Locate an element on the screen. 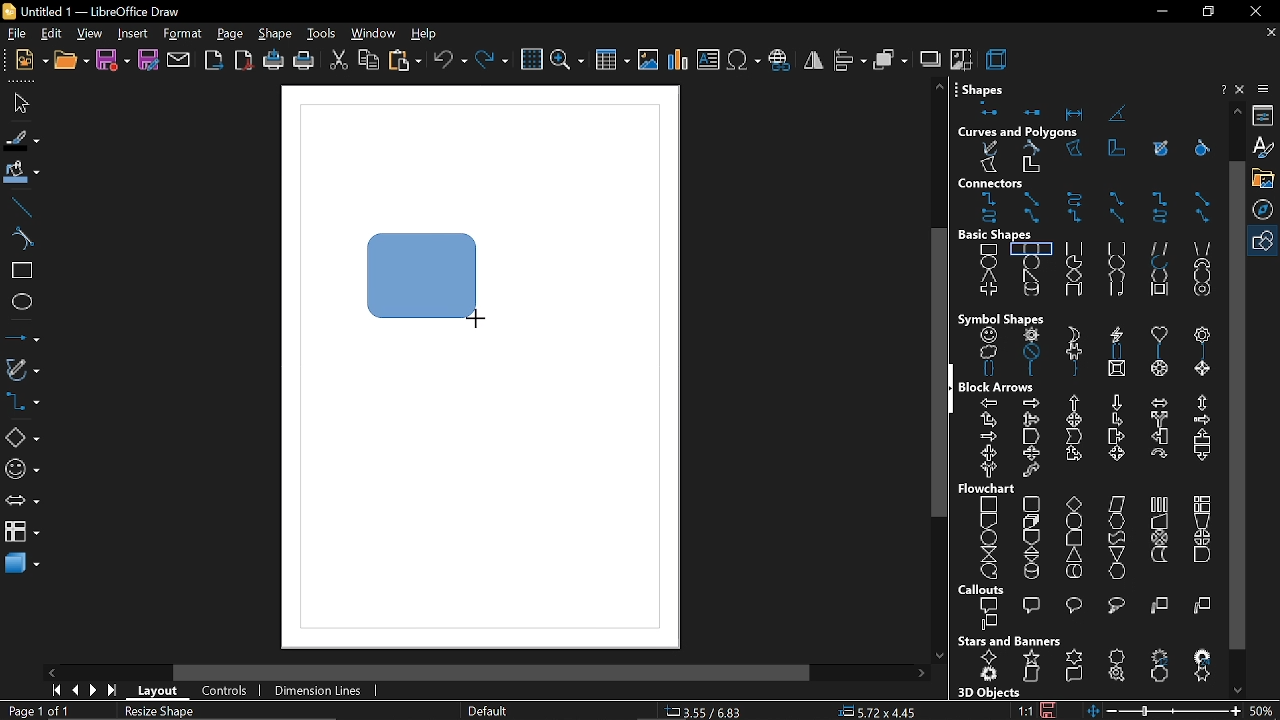 Image resolution: width=1280 pixels, height=720 pixels. stars and banners is located at coordinates (1092, 668).